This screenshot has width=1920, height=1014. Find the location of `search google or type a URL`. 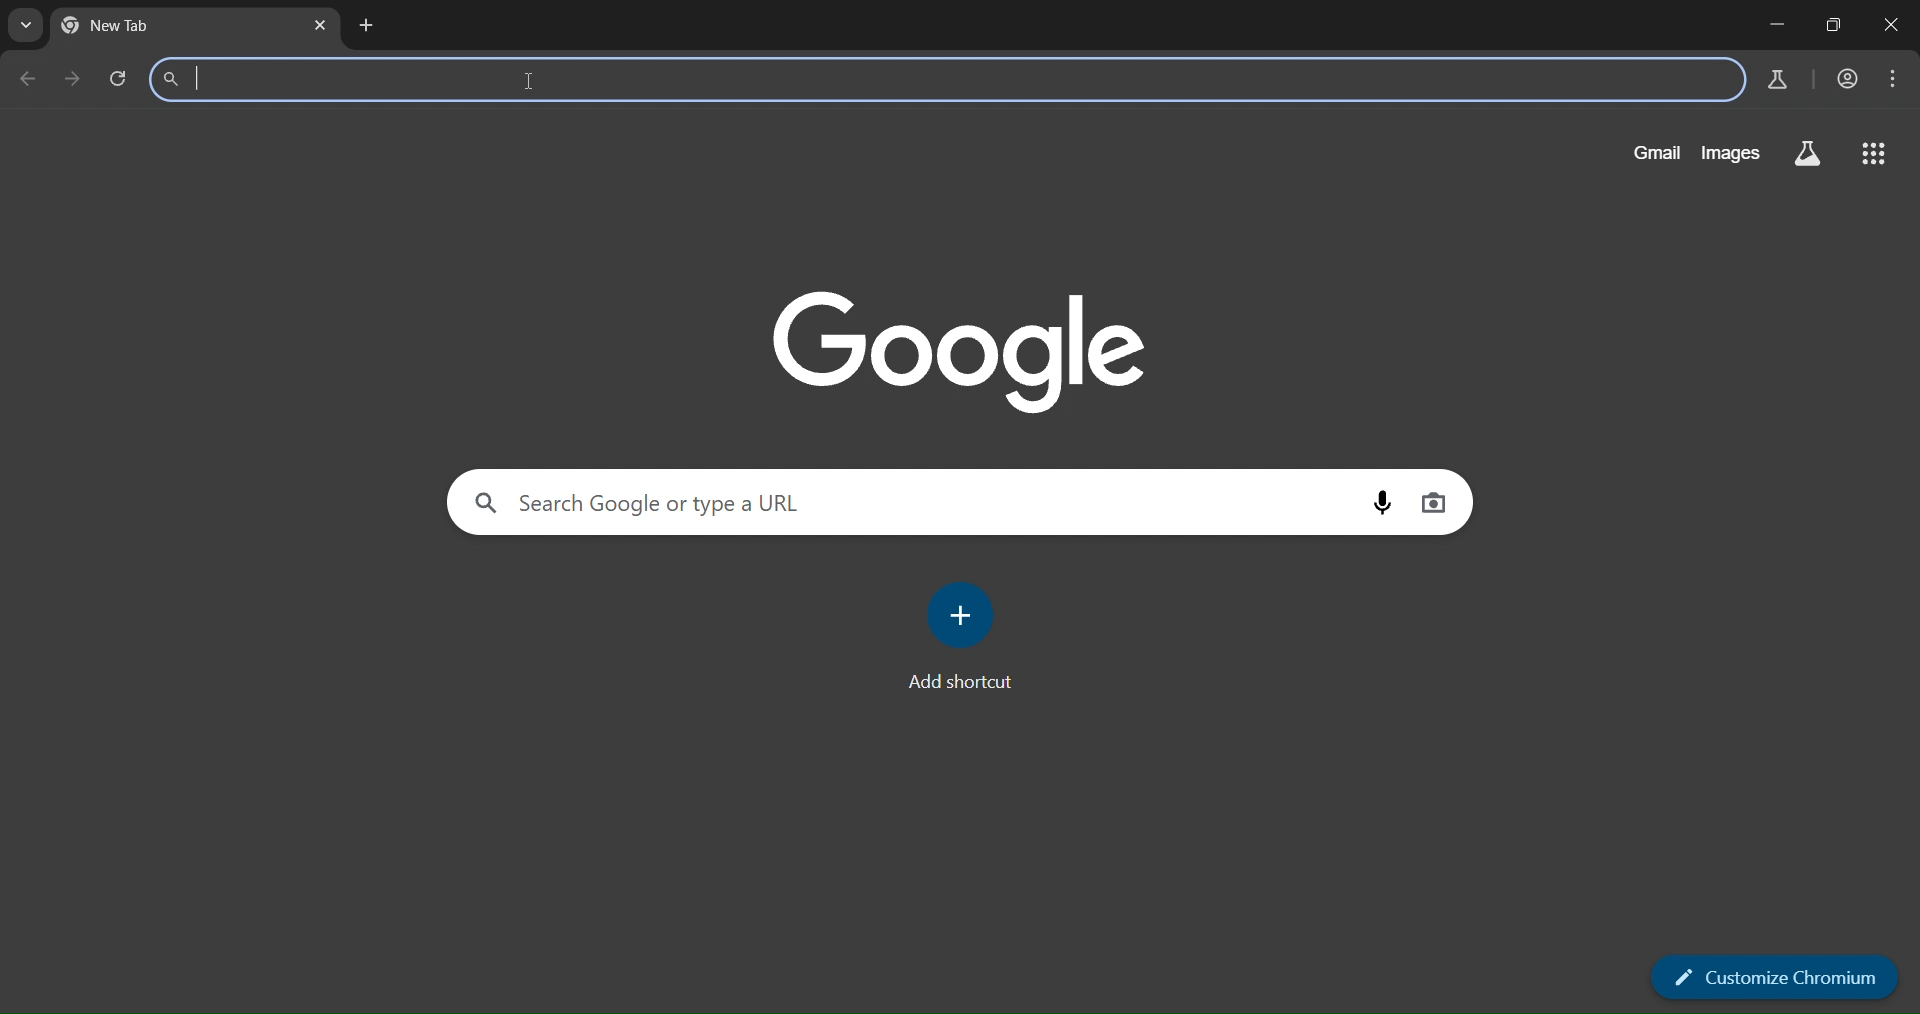

search google or type a URL is located at coordinates (947, 80).